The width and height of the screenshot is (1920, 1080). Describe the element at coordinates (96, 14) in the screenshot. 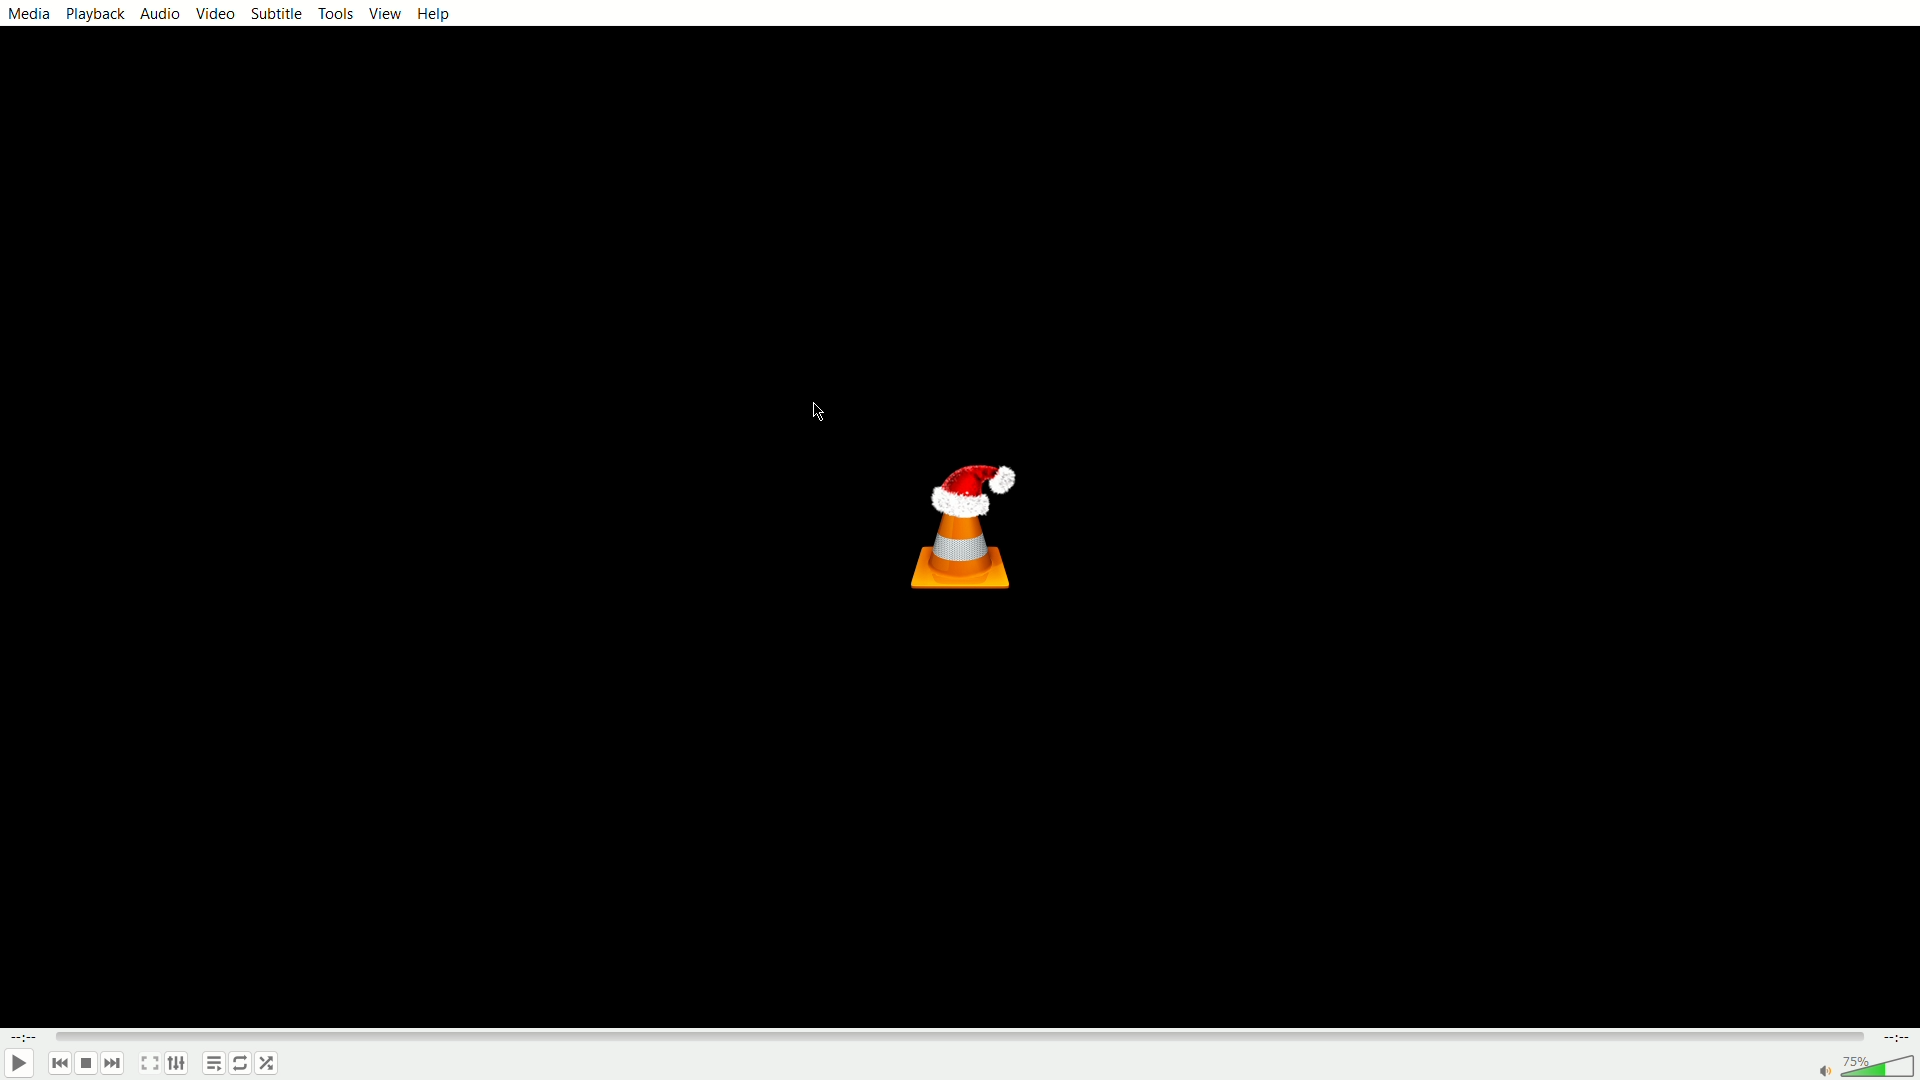

I see `playback` at that location.